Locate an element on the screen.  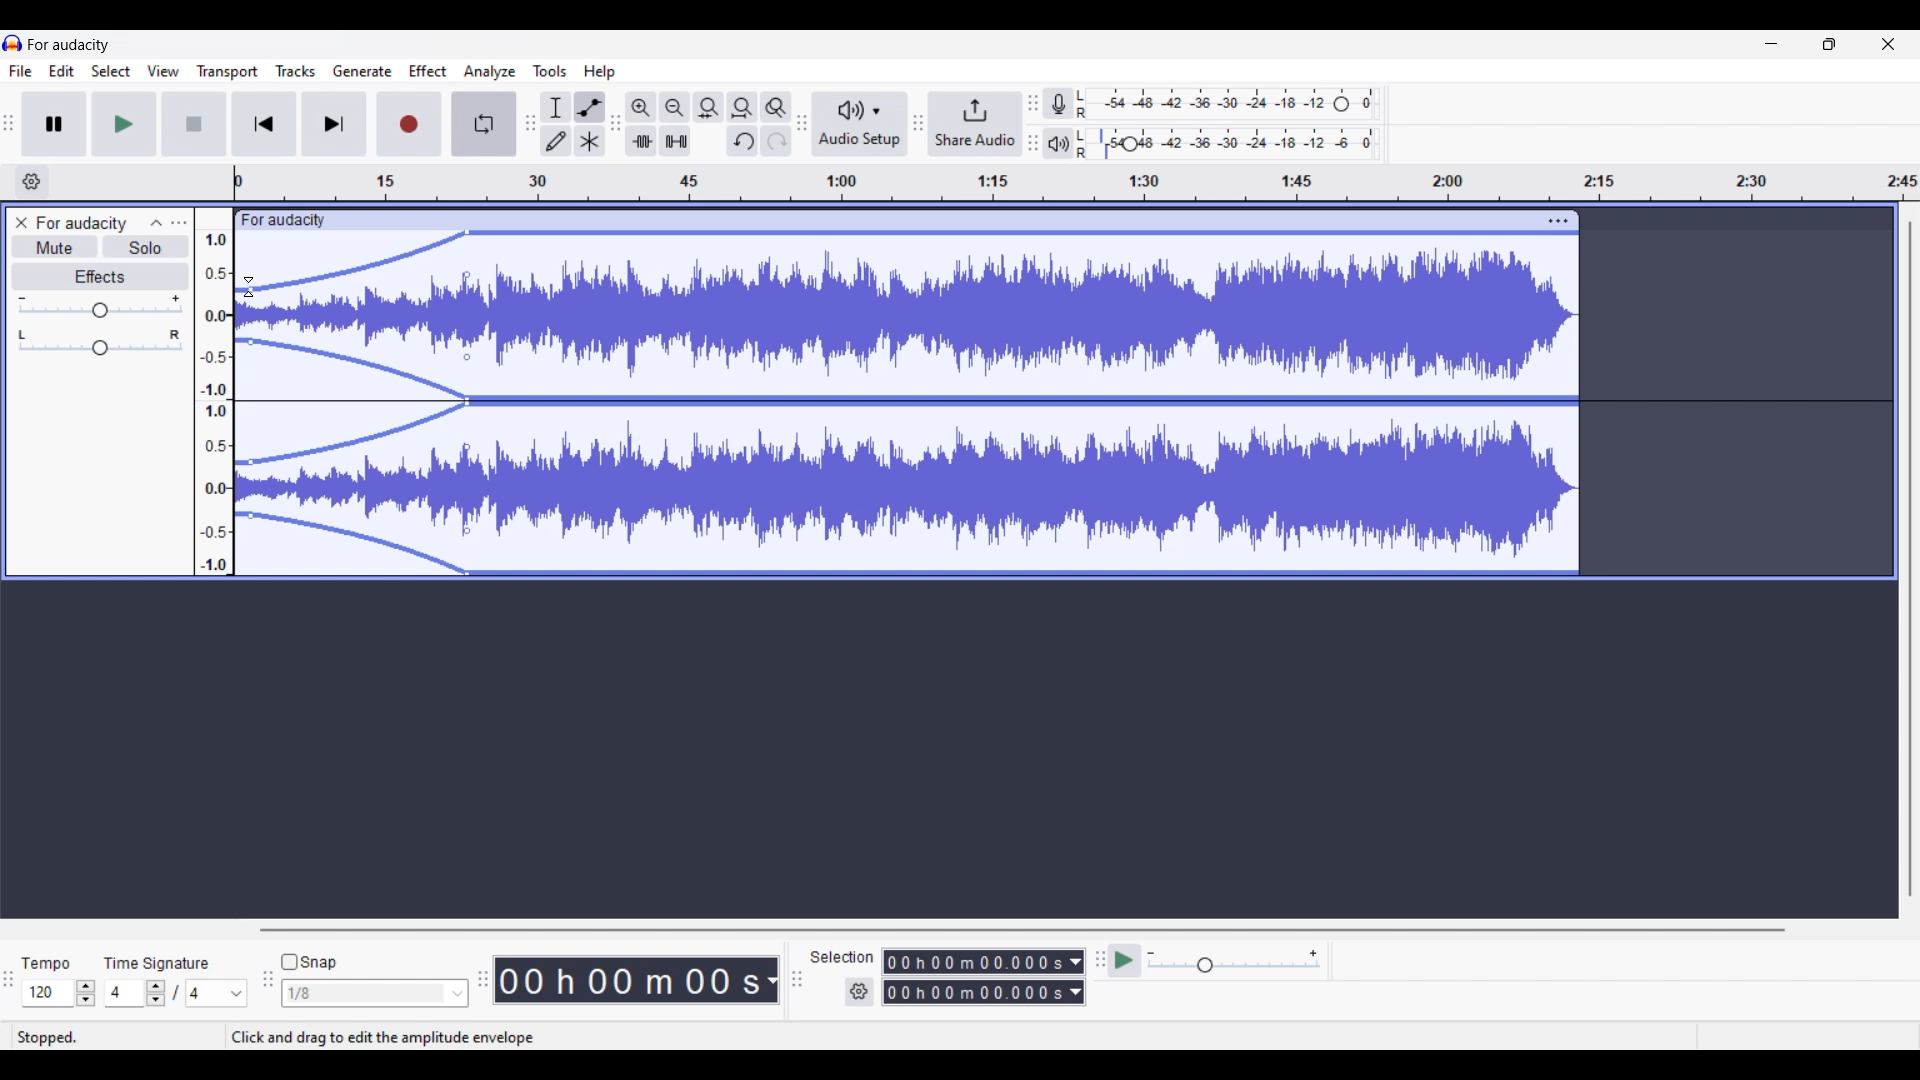
trim audio outside selection is located at coordinates (641, 141).